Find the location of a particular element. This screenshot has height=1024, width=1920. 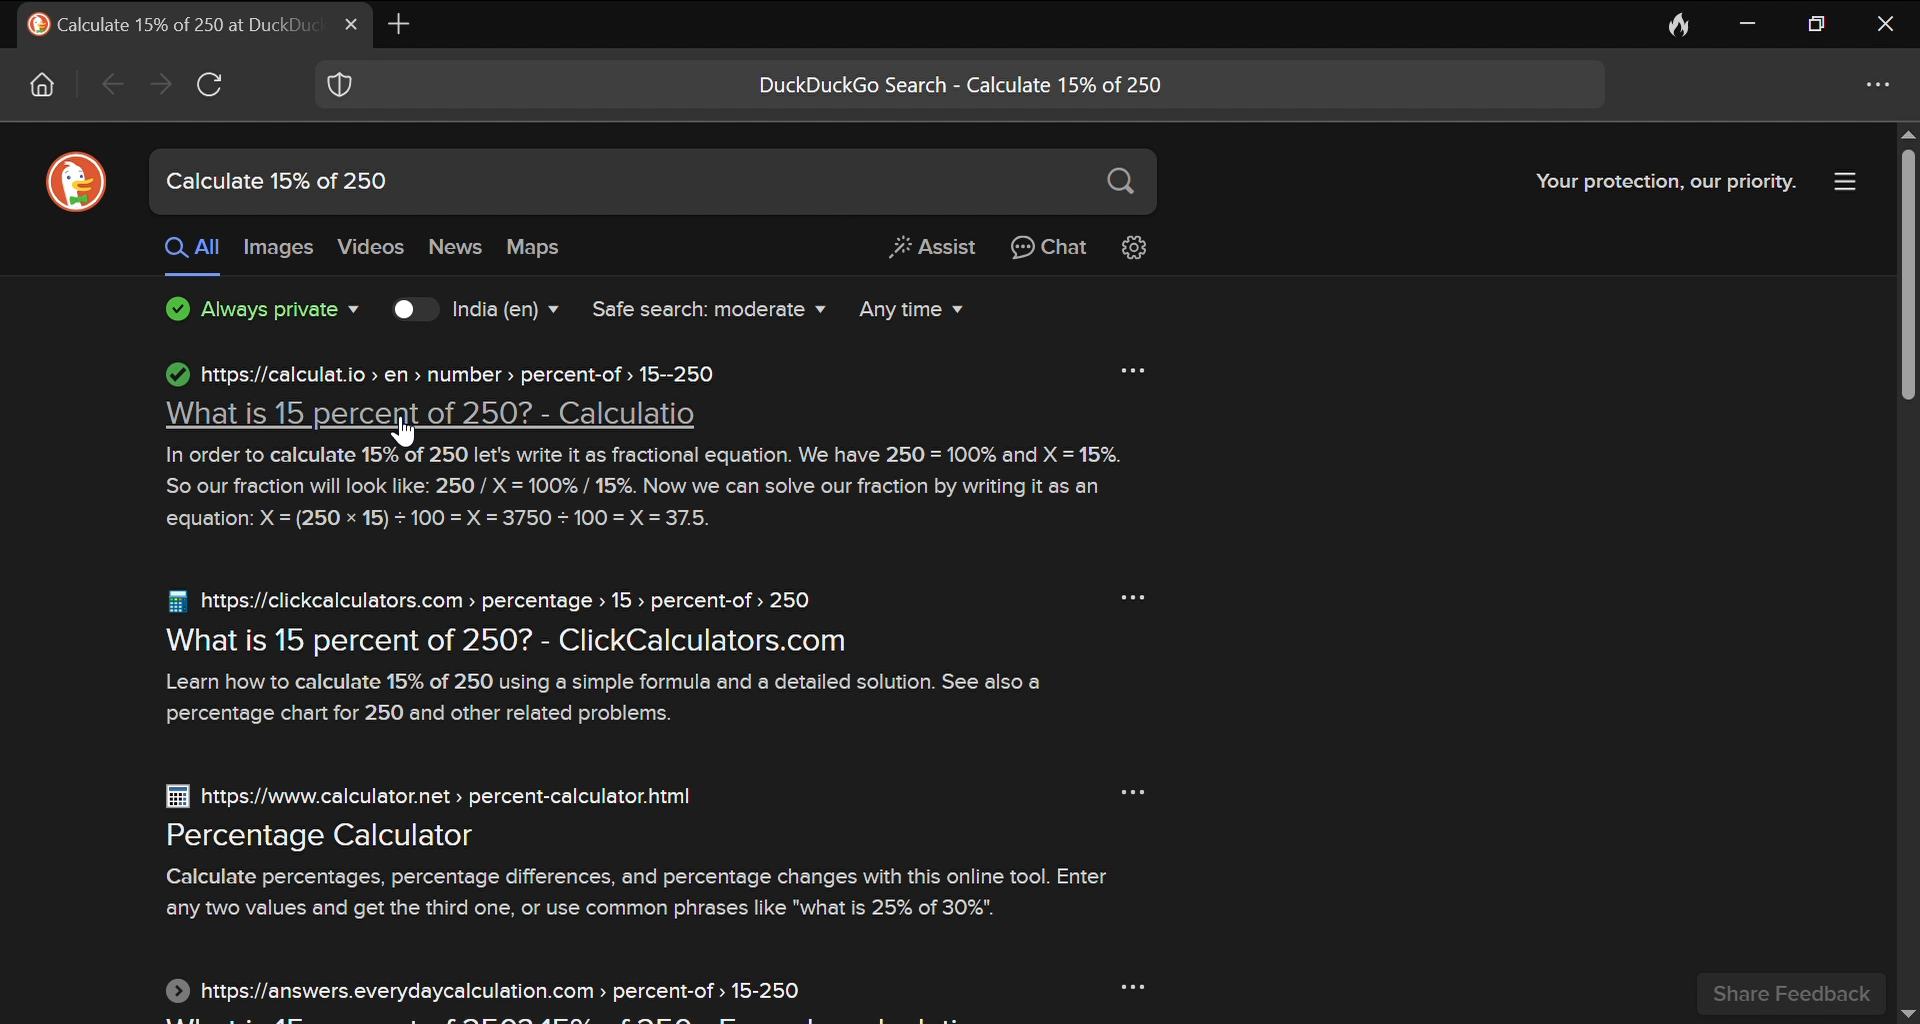

close is located at coordinates (1887, 26).